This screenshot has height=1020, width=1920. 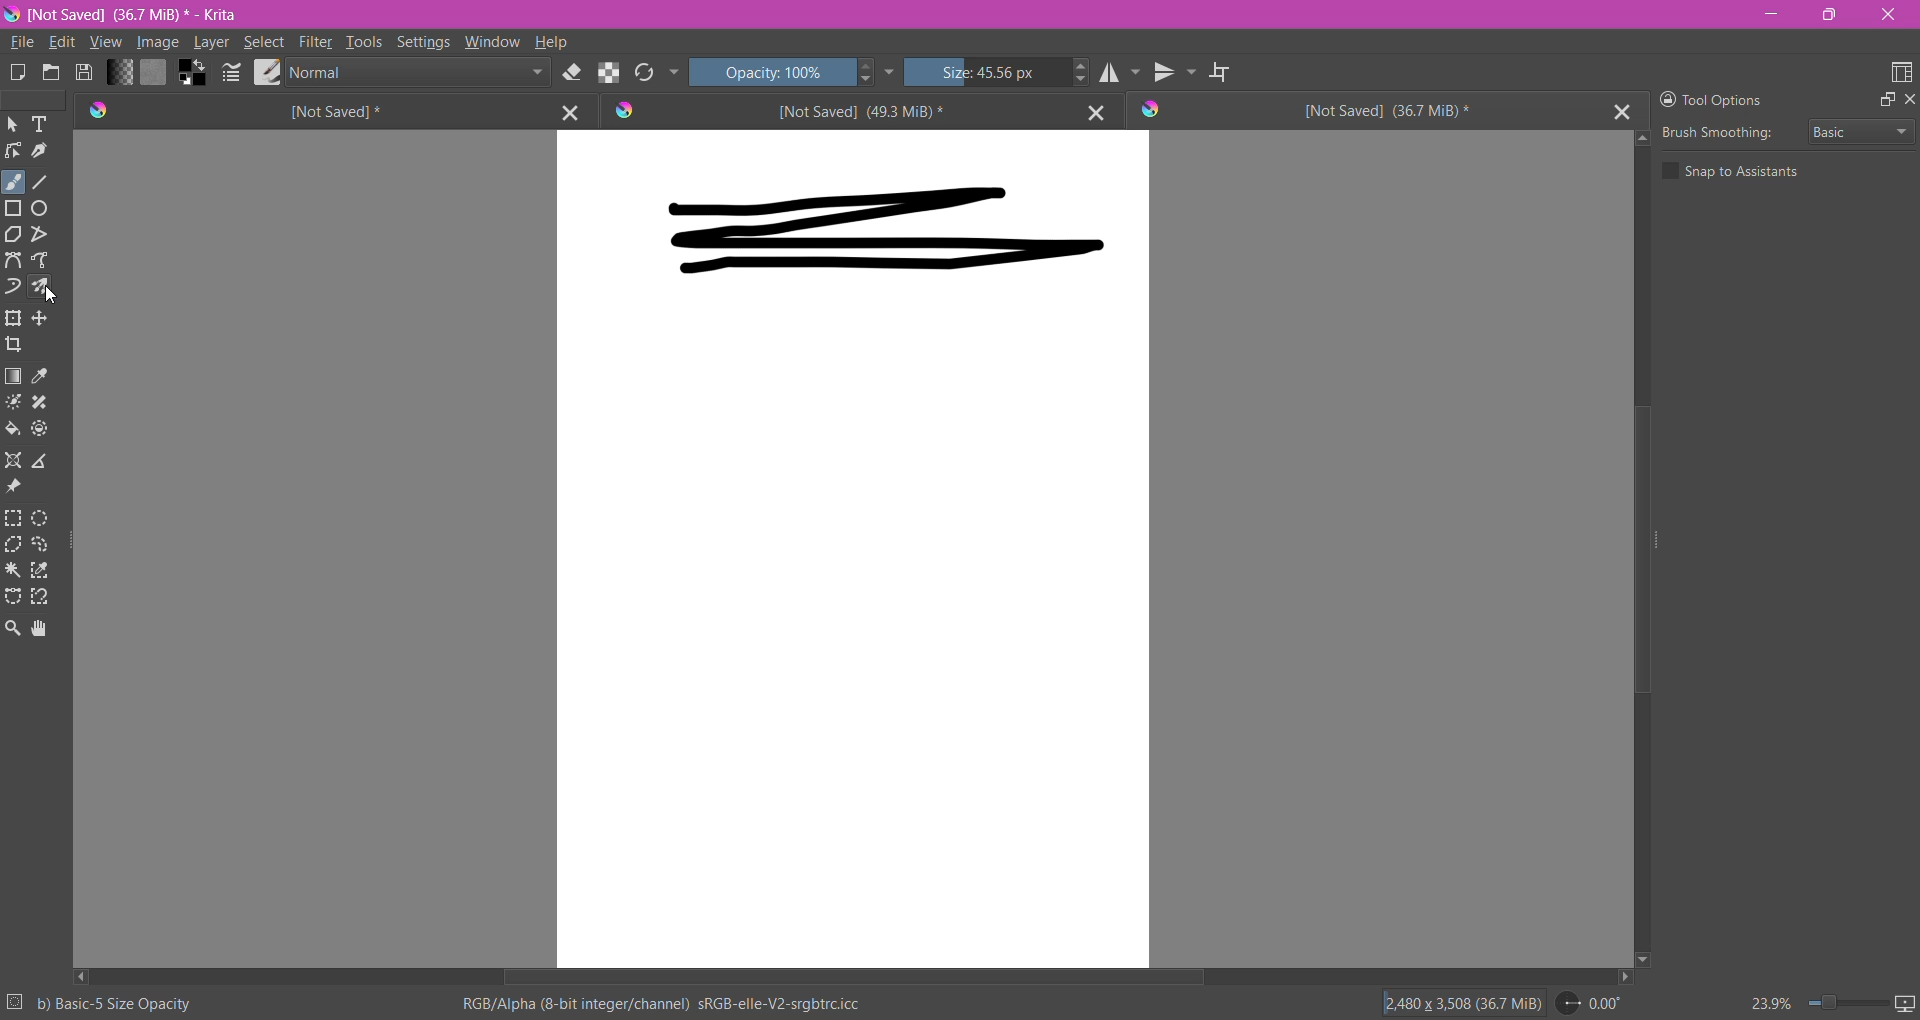 I want to click on Open and existing Document, so click(x=51, y=72).